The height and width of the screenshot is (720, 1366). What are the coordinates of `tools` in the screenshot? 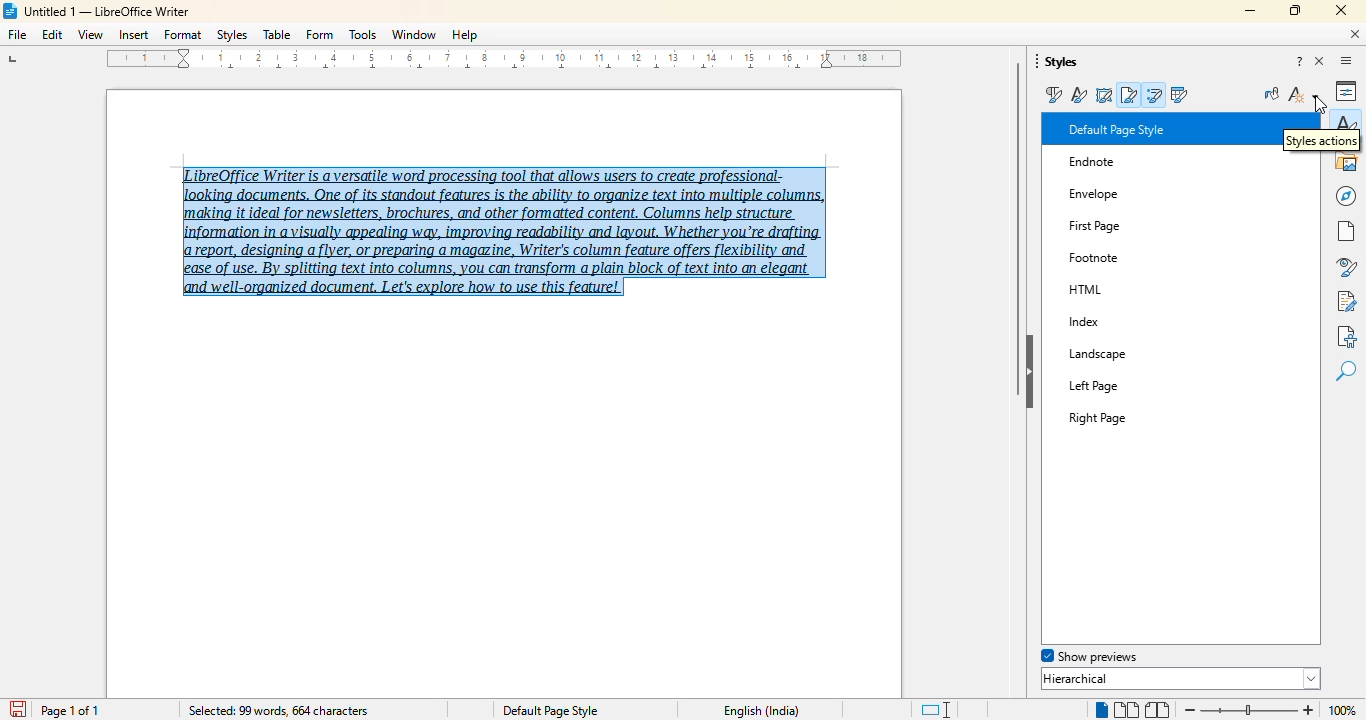 It's located at (363, 35).